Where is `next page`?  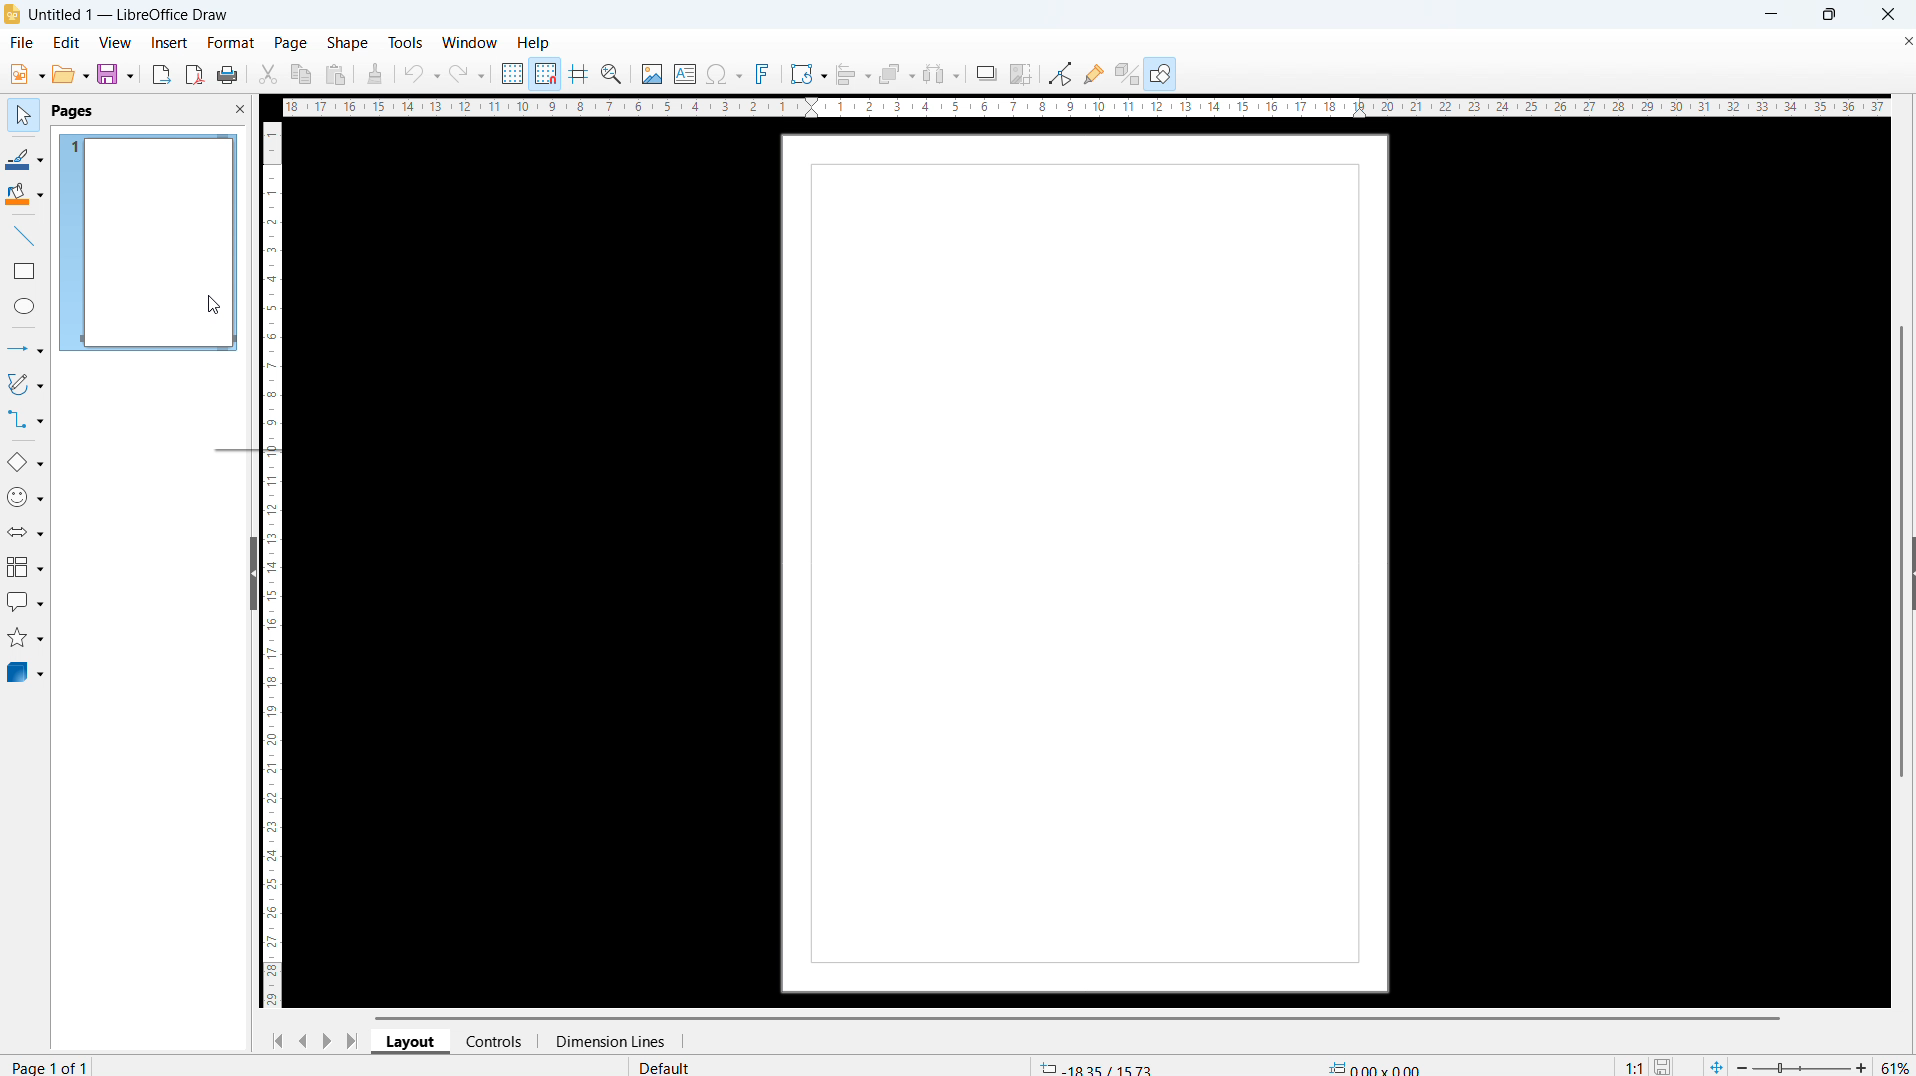 next page is located at coordinates (326, 1040).